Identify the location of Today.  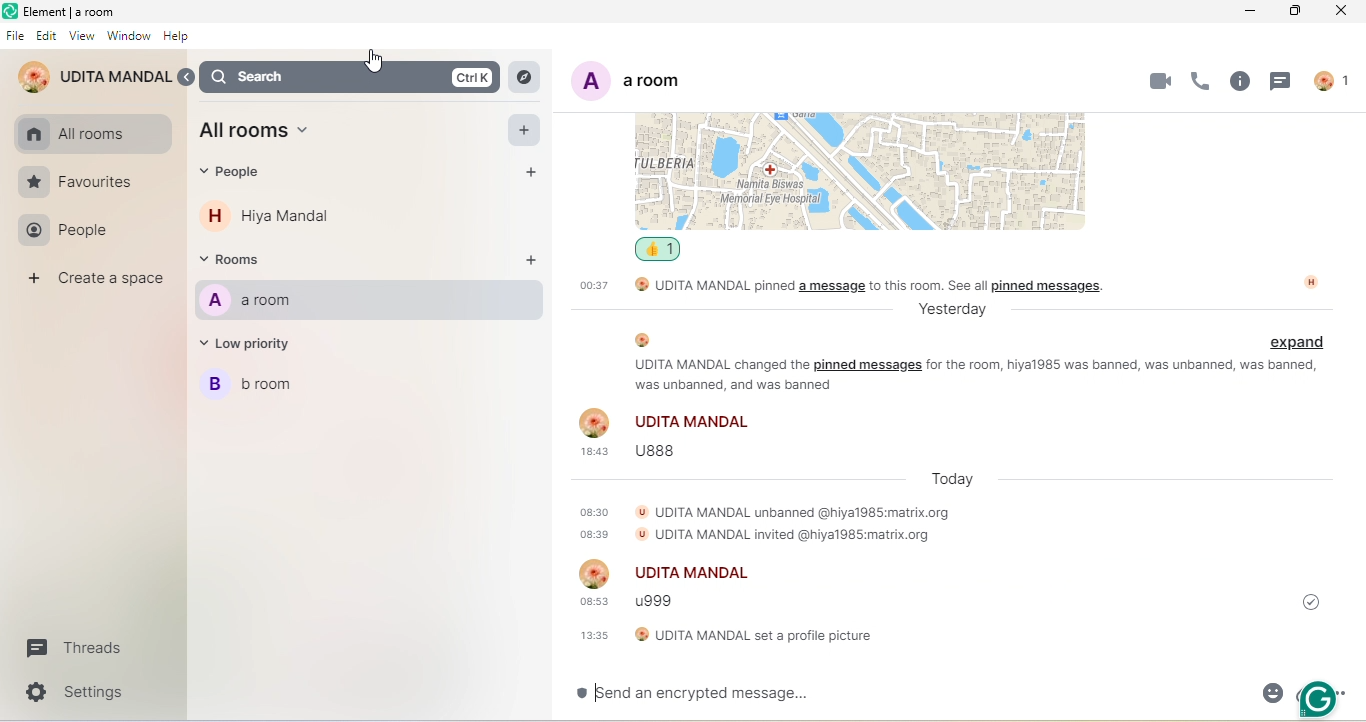
(954, 477).